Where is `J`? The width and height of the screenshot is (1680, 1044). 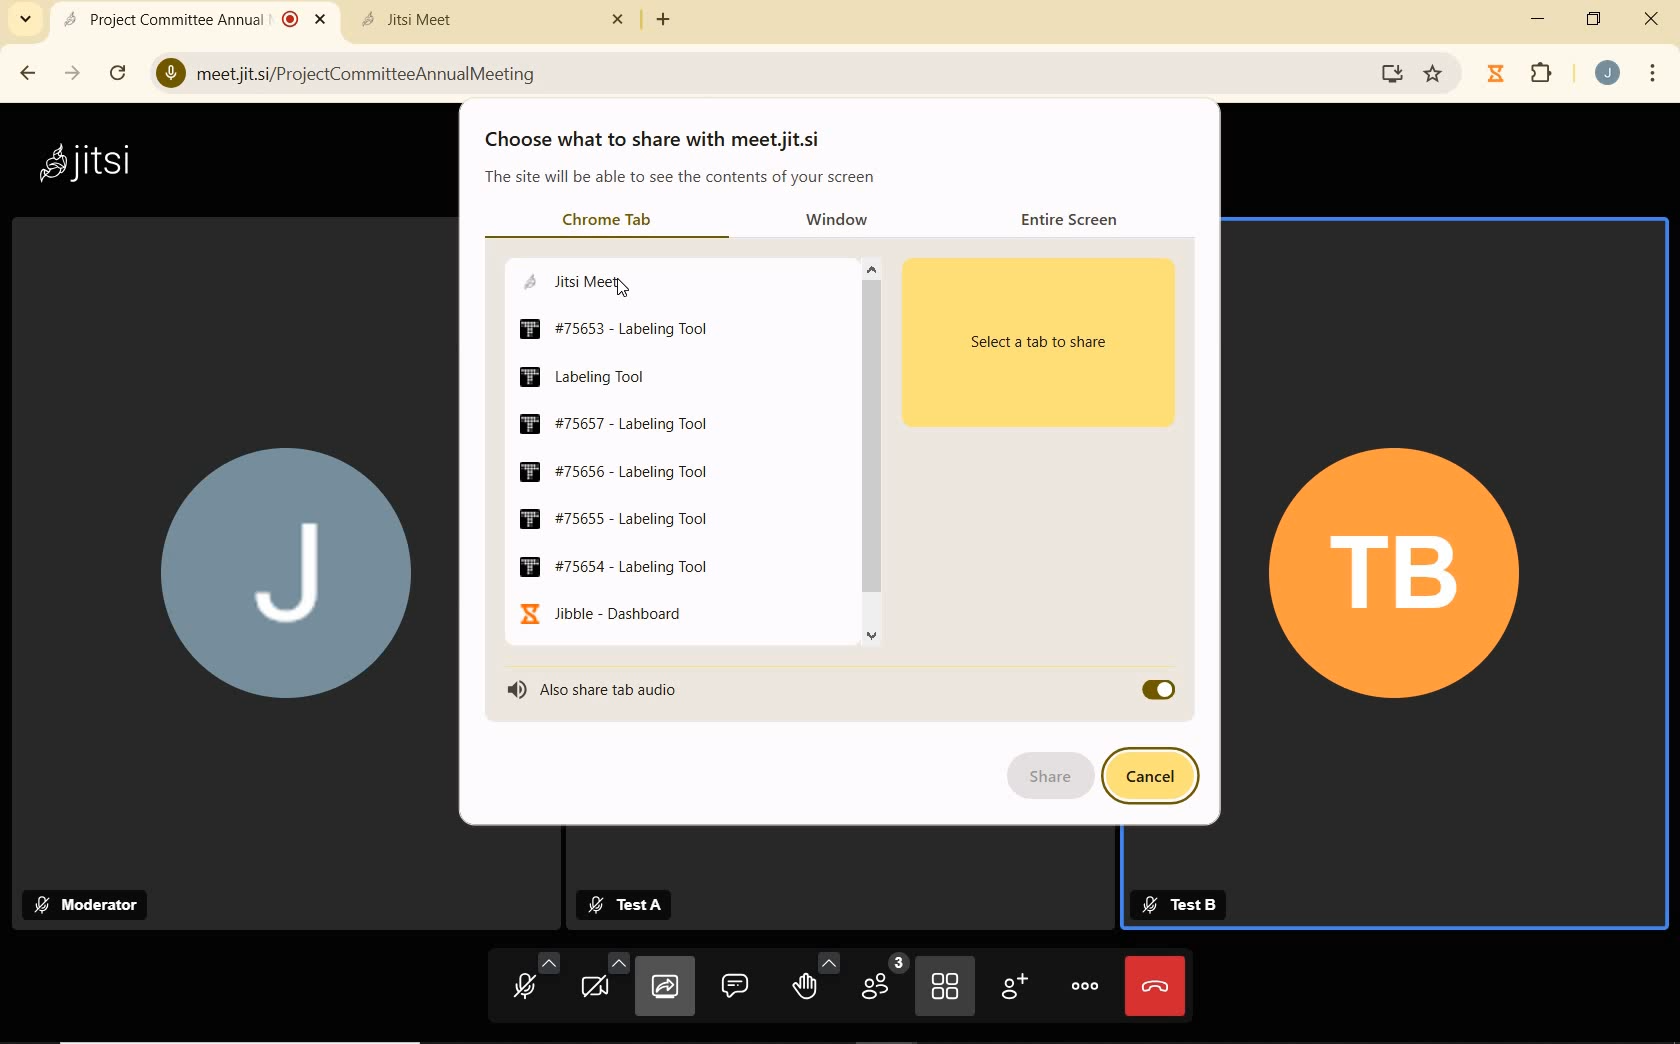 J is located at coordinates (276, 580).